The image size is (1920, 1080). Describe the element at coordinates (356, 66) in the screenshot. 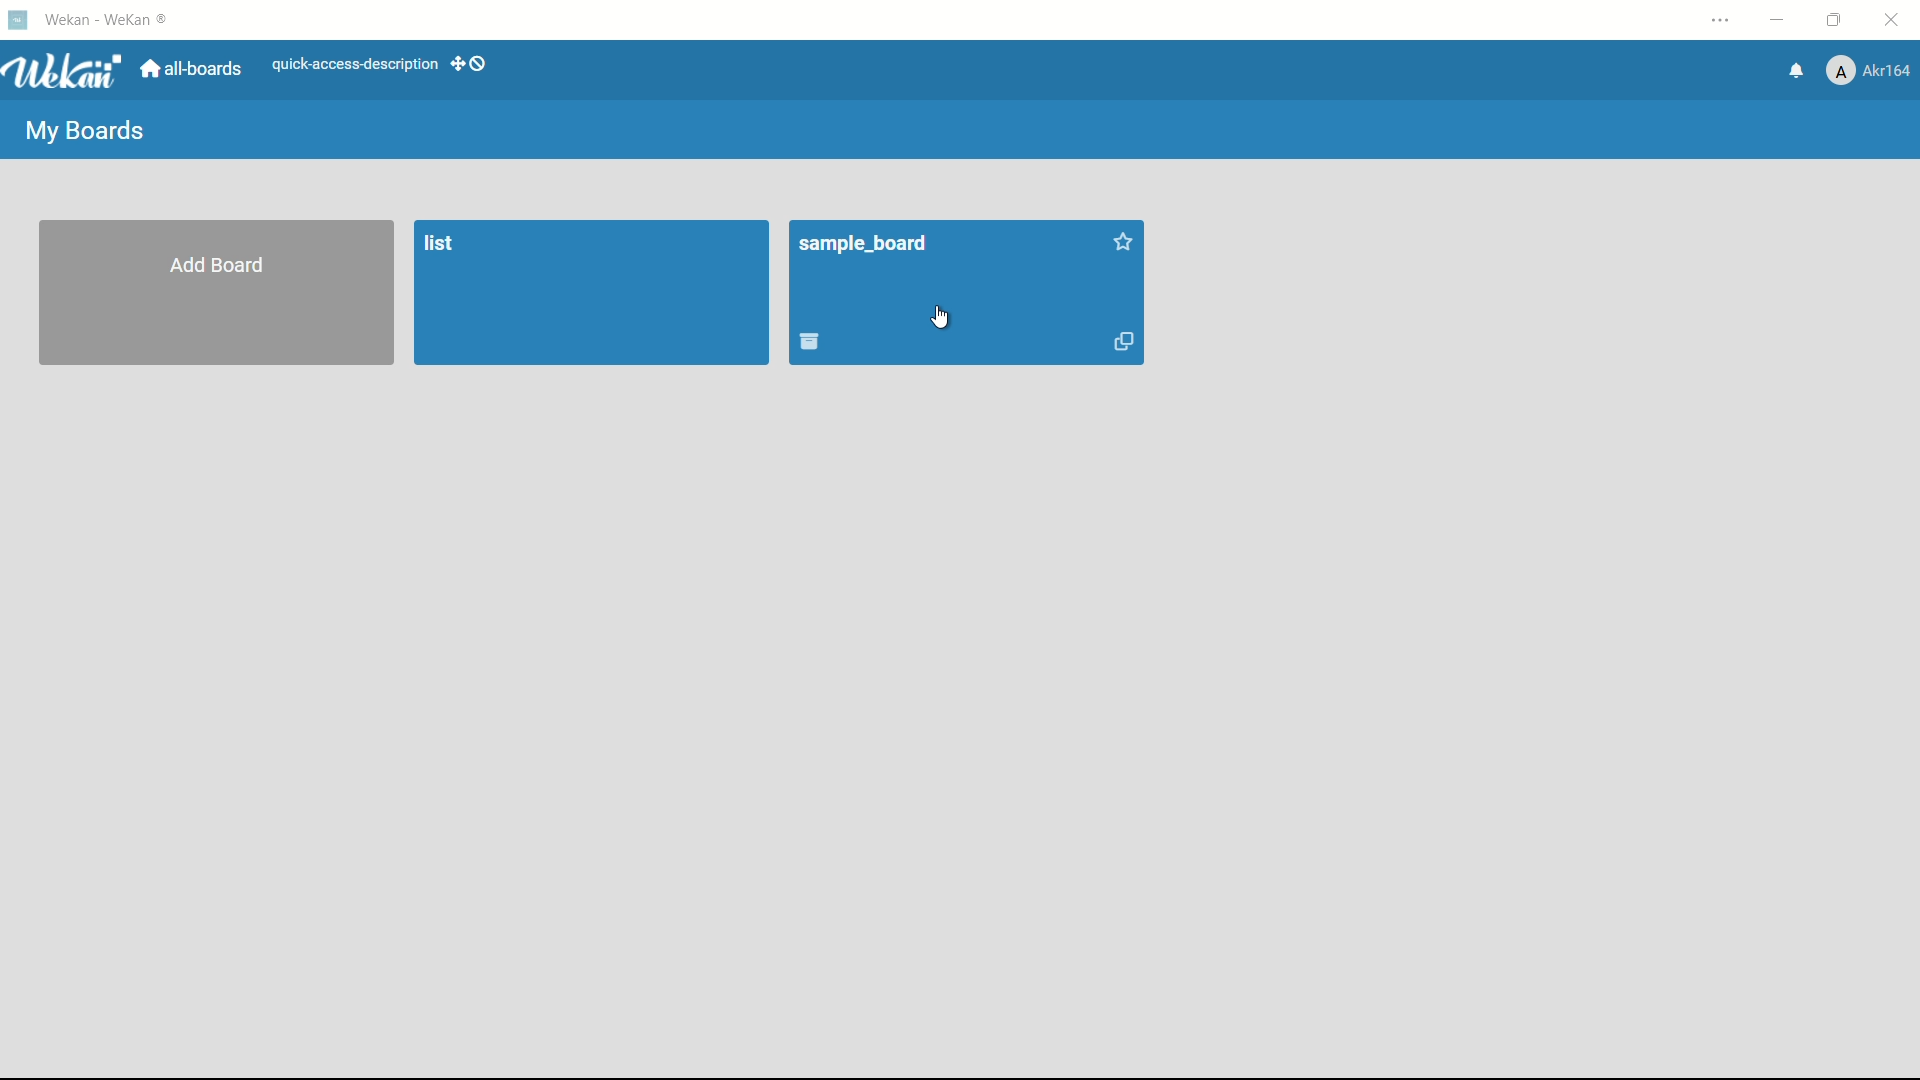

I see `quick-access-description` at that location.